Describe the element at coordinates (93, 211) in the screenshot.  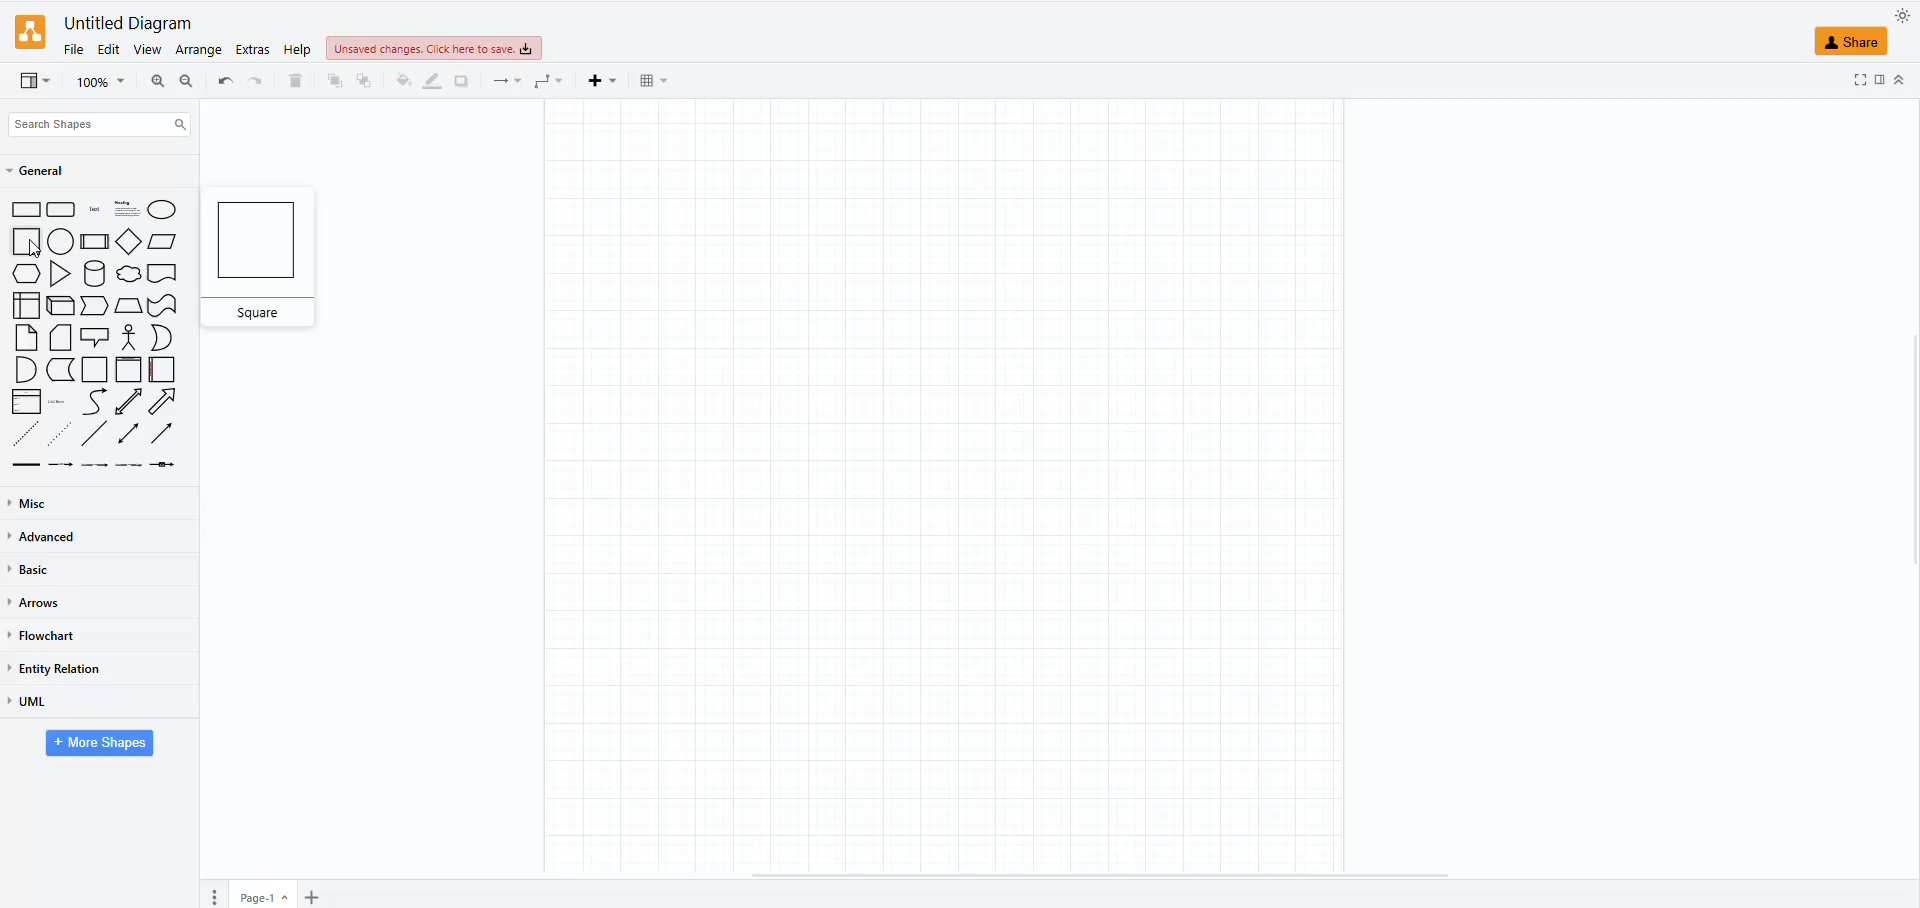
I see `text` at that location.